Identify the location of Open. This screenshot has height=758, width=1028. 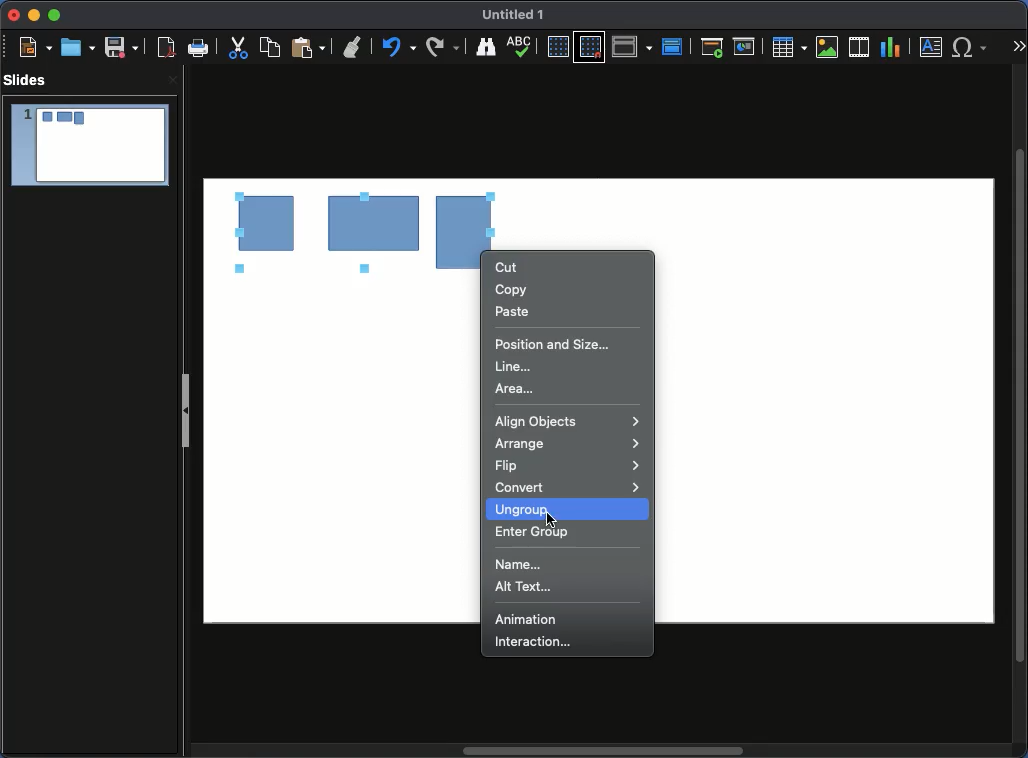
(78, 46).